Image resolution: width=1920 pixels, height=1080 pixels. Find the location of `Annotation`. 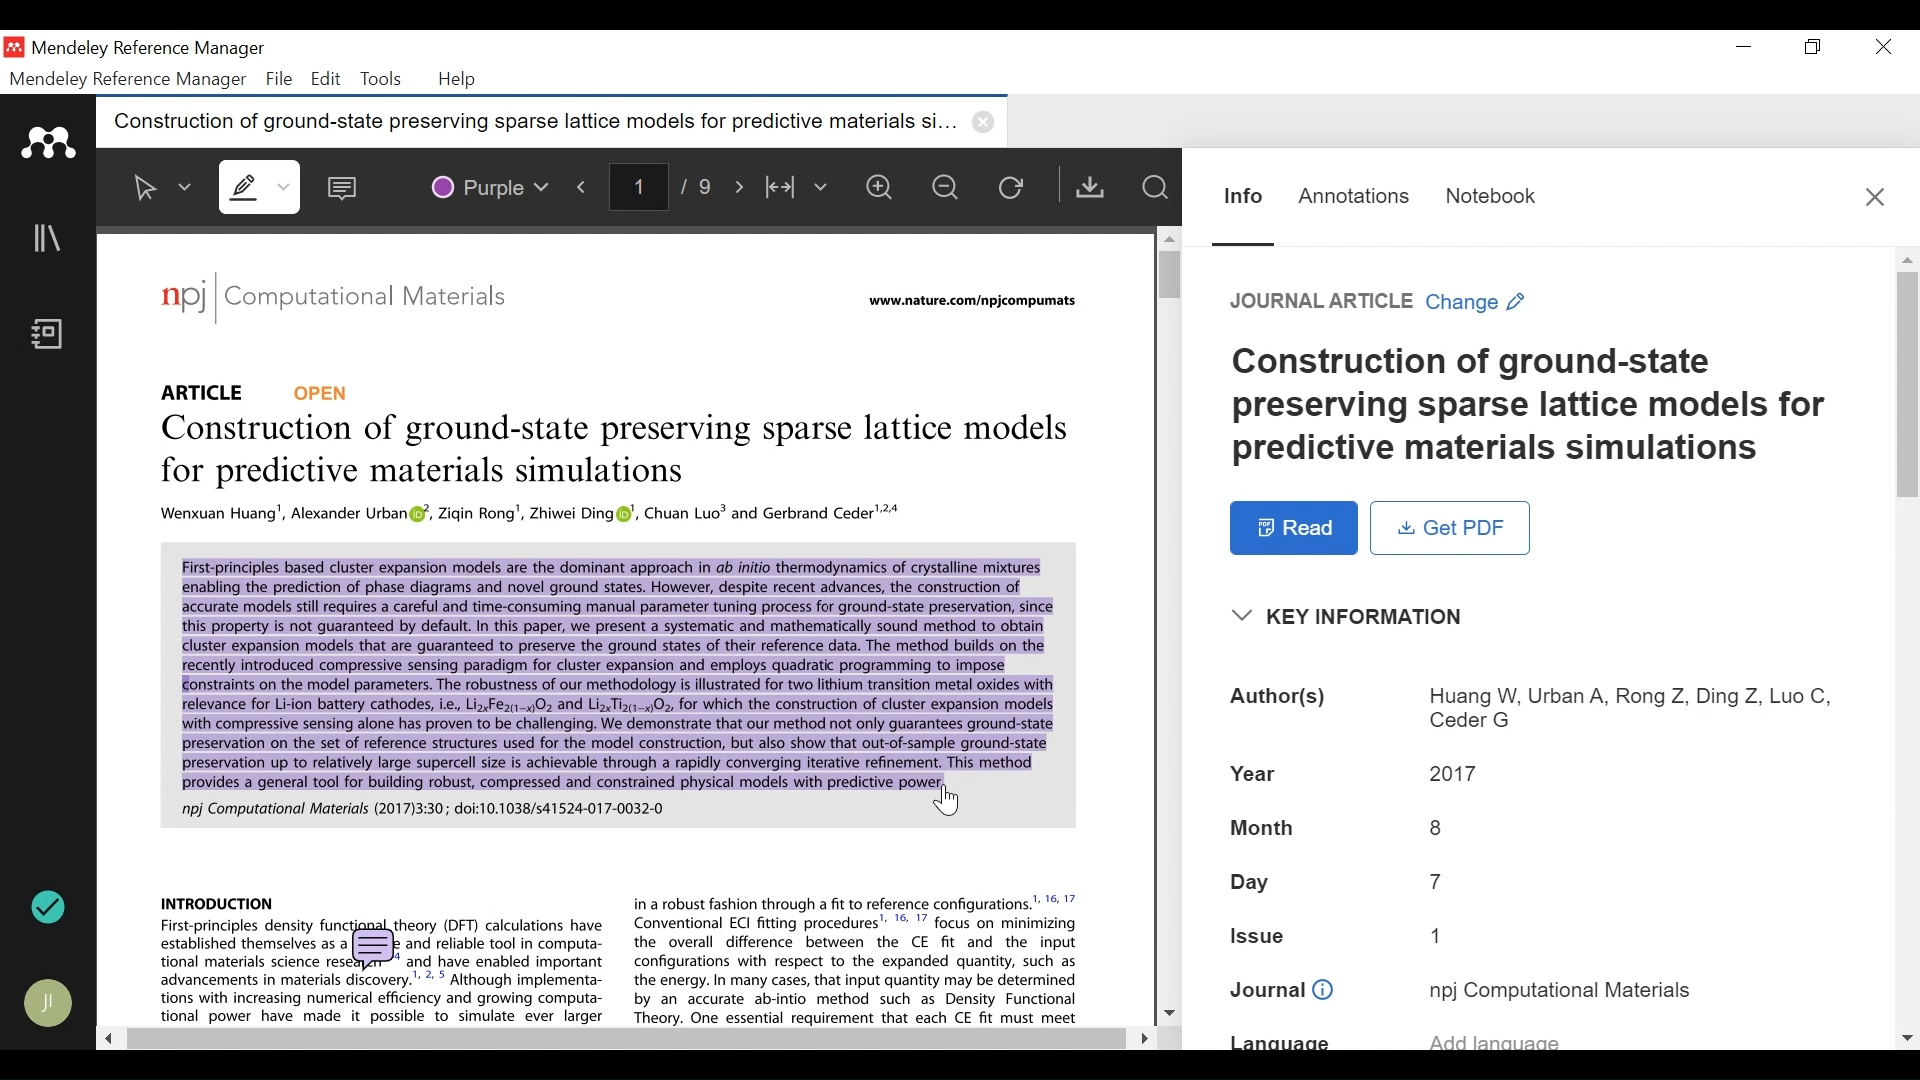

Annotation is located at coordinates (1354, 196).